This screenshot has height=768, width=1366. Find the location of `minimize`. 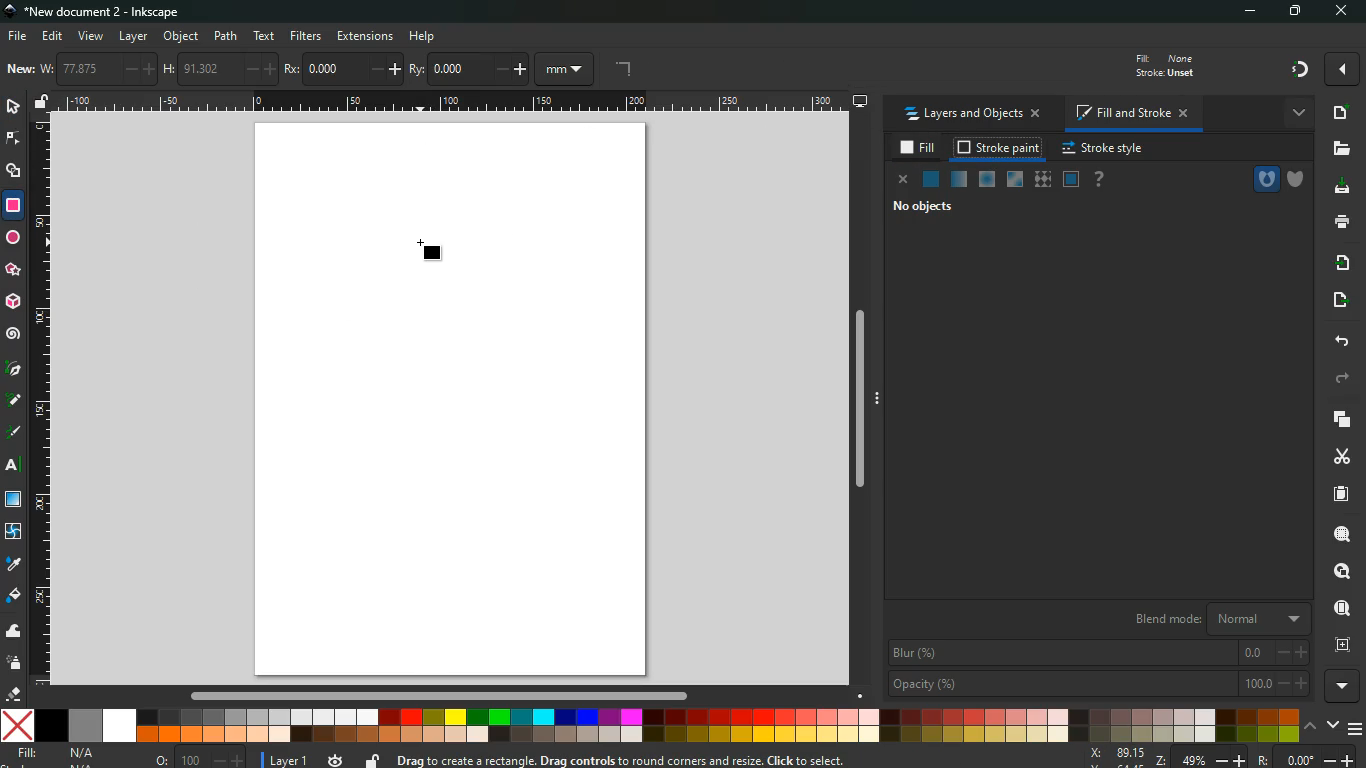

minimize is located at coordinates (1247, 12).